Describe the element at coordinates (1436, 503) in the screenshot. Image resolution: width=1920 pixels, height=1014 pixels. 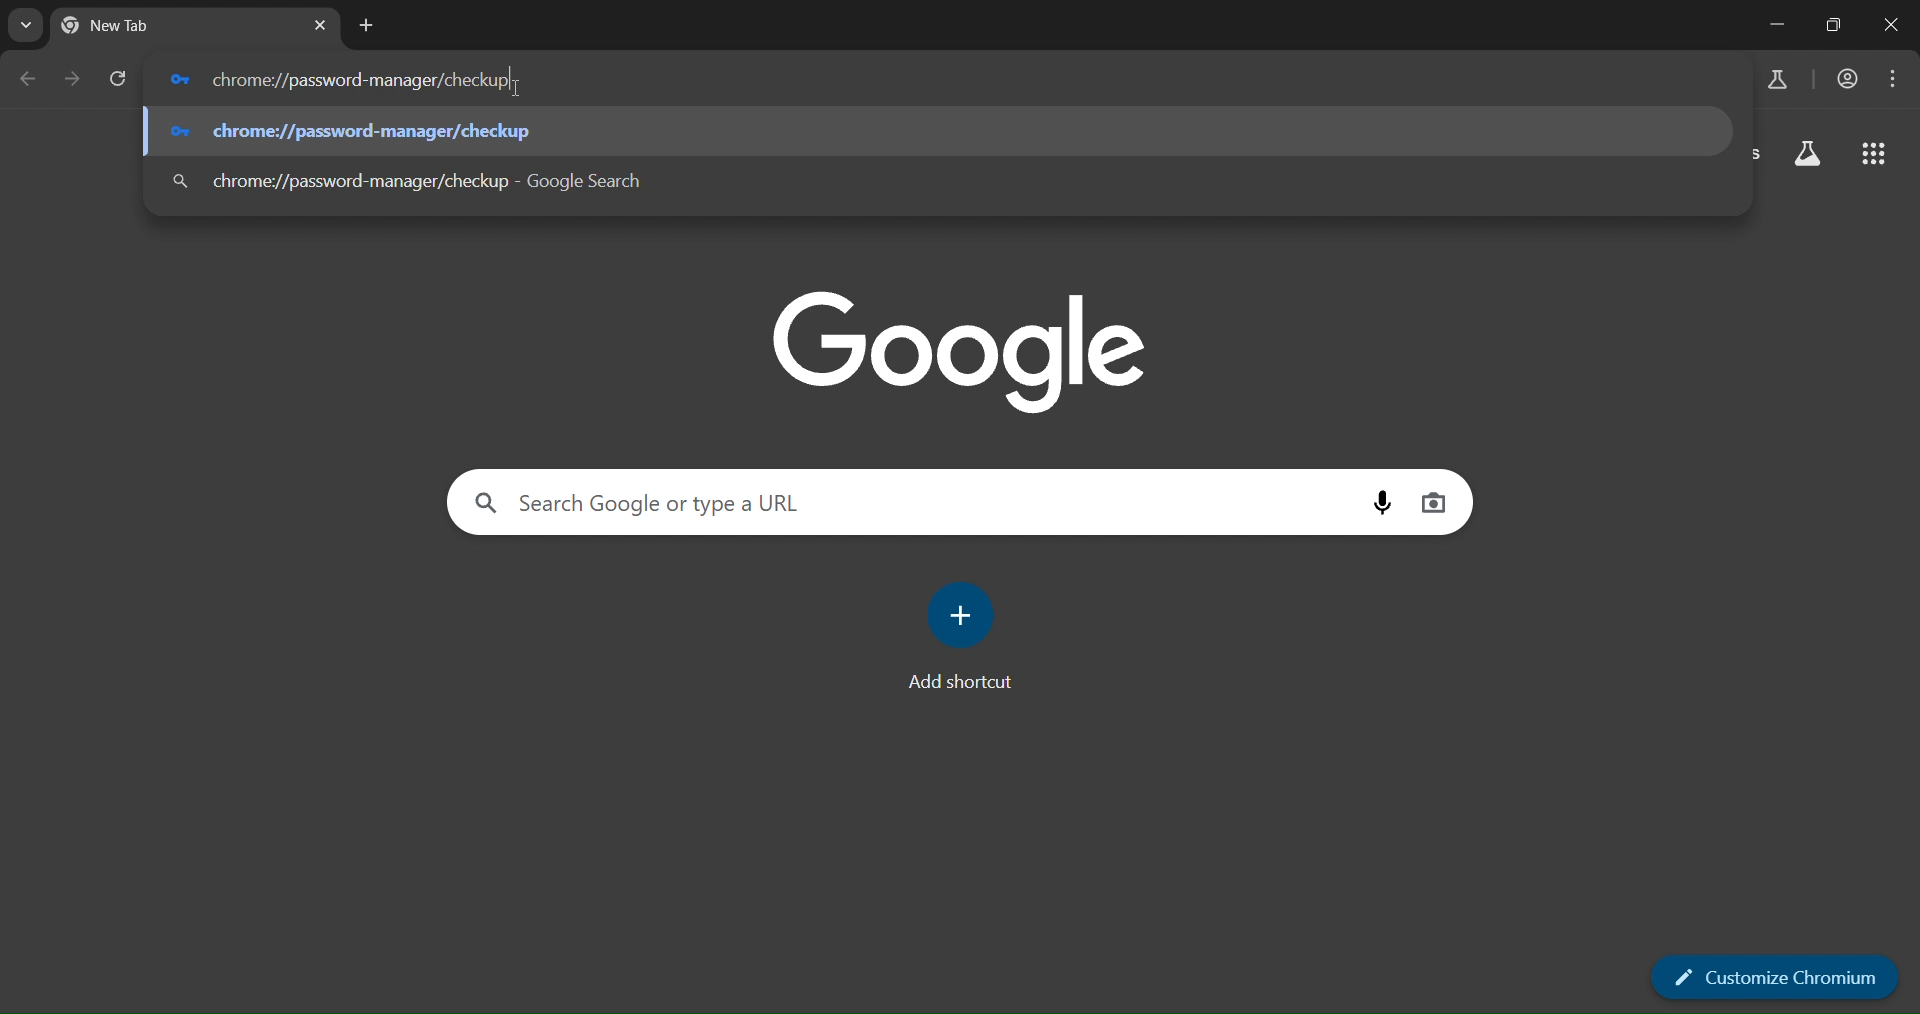
I see `image search` at that location.